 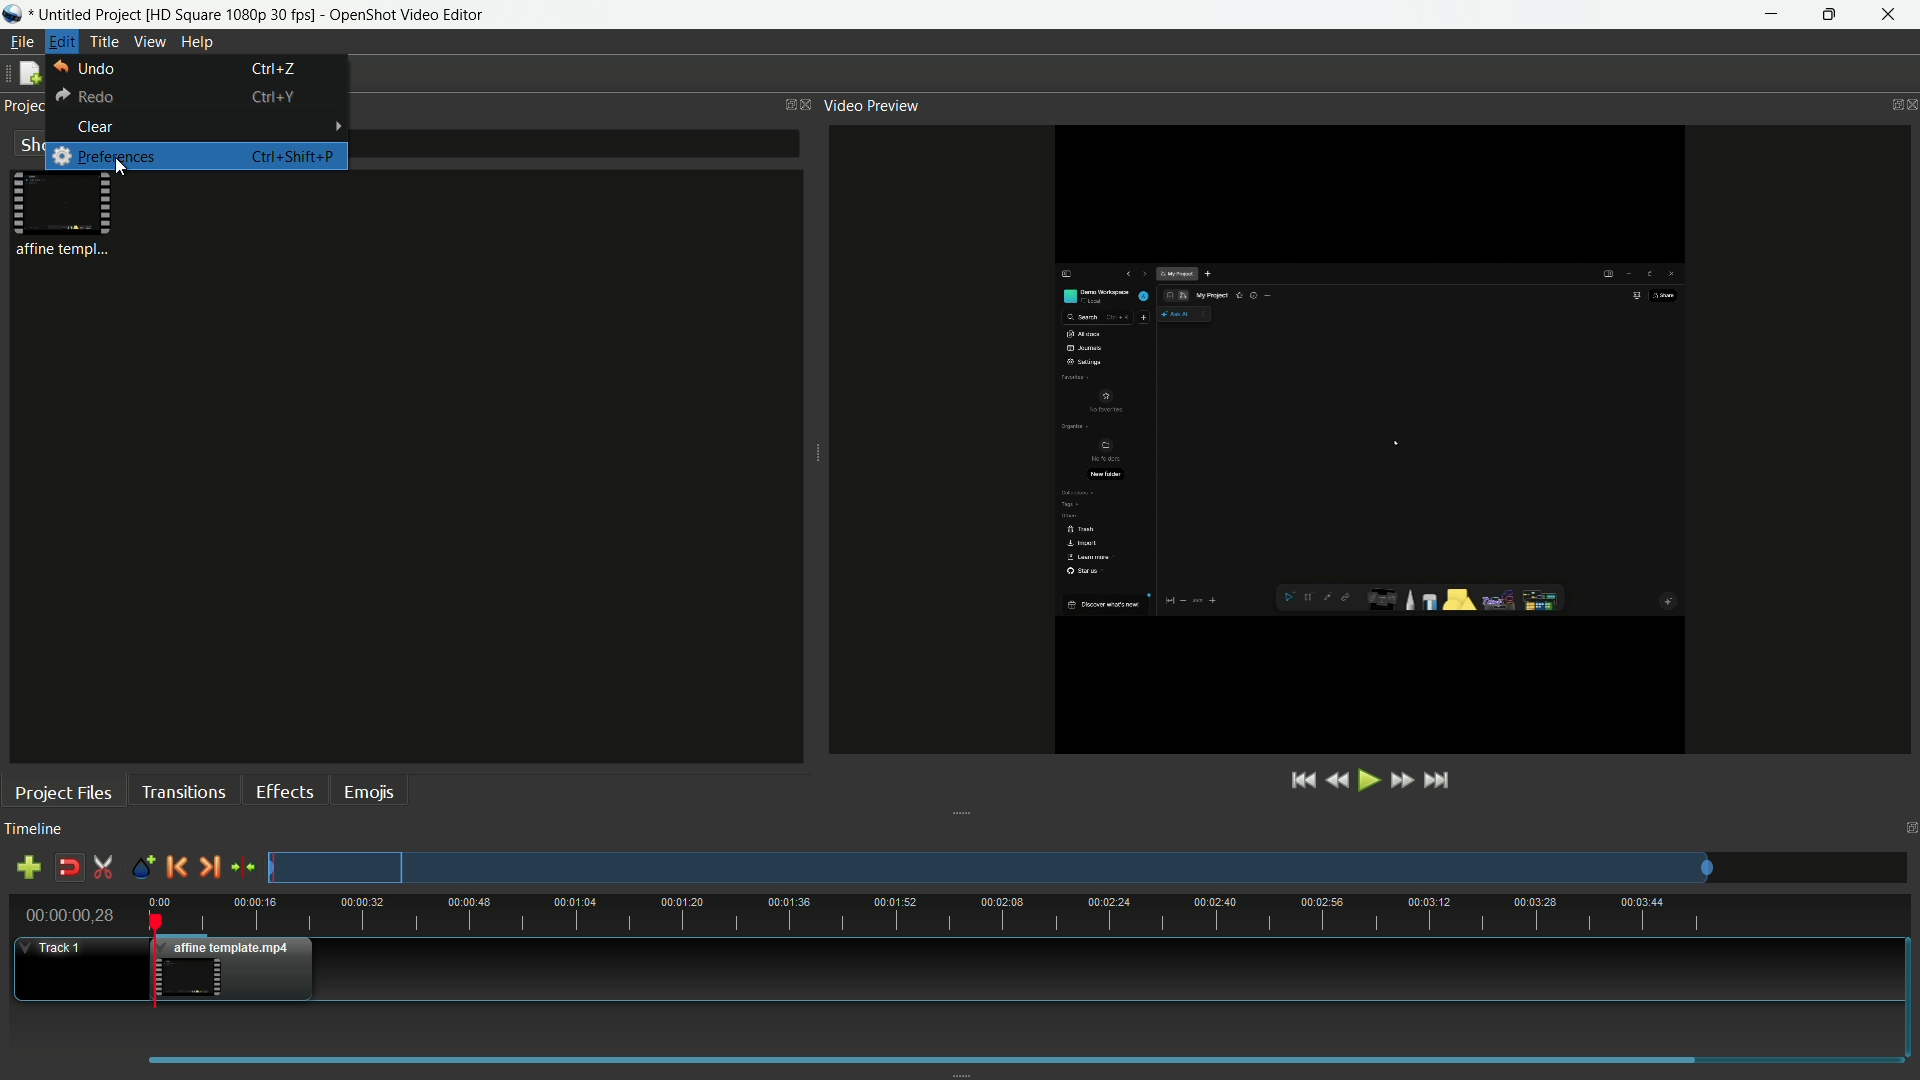 I want to click on rewind, so click(x=1337, y=781).